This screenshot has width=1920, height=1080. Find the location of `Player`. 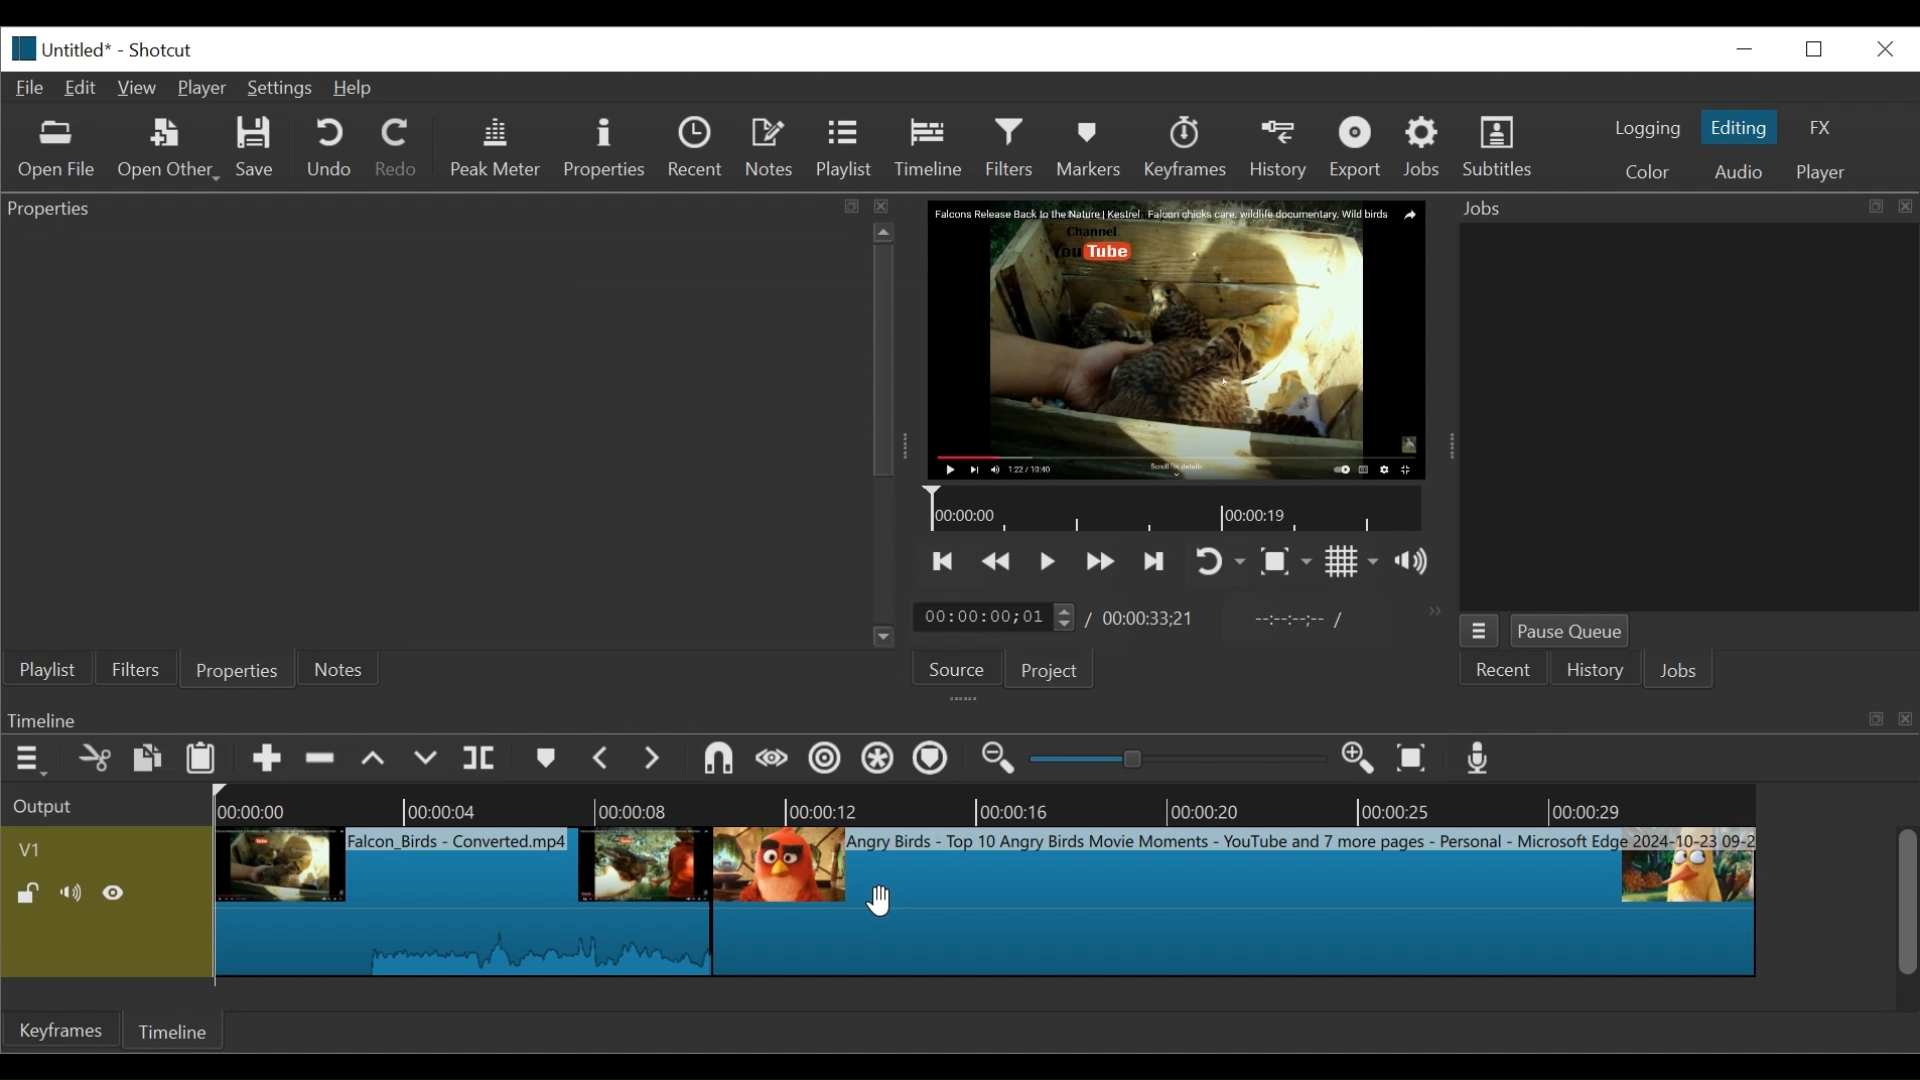

Player is located at coordinates (205, 88).